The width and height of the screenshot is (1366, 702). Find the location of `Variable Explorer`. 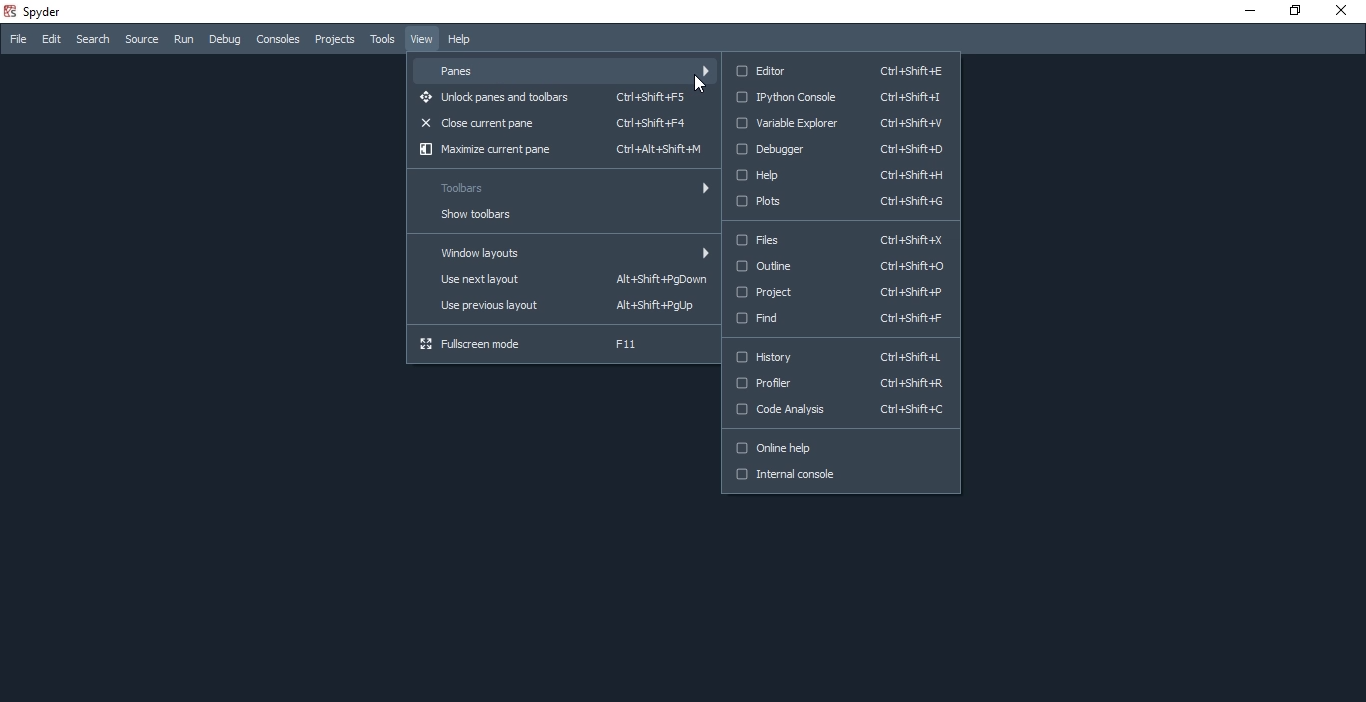

Variable Explorer is located at coordinates (840, 125).